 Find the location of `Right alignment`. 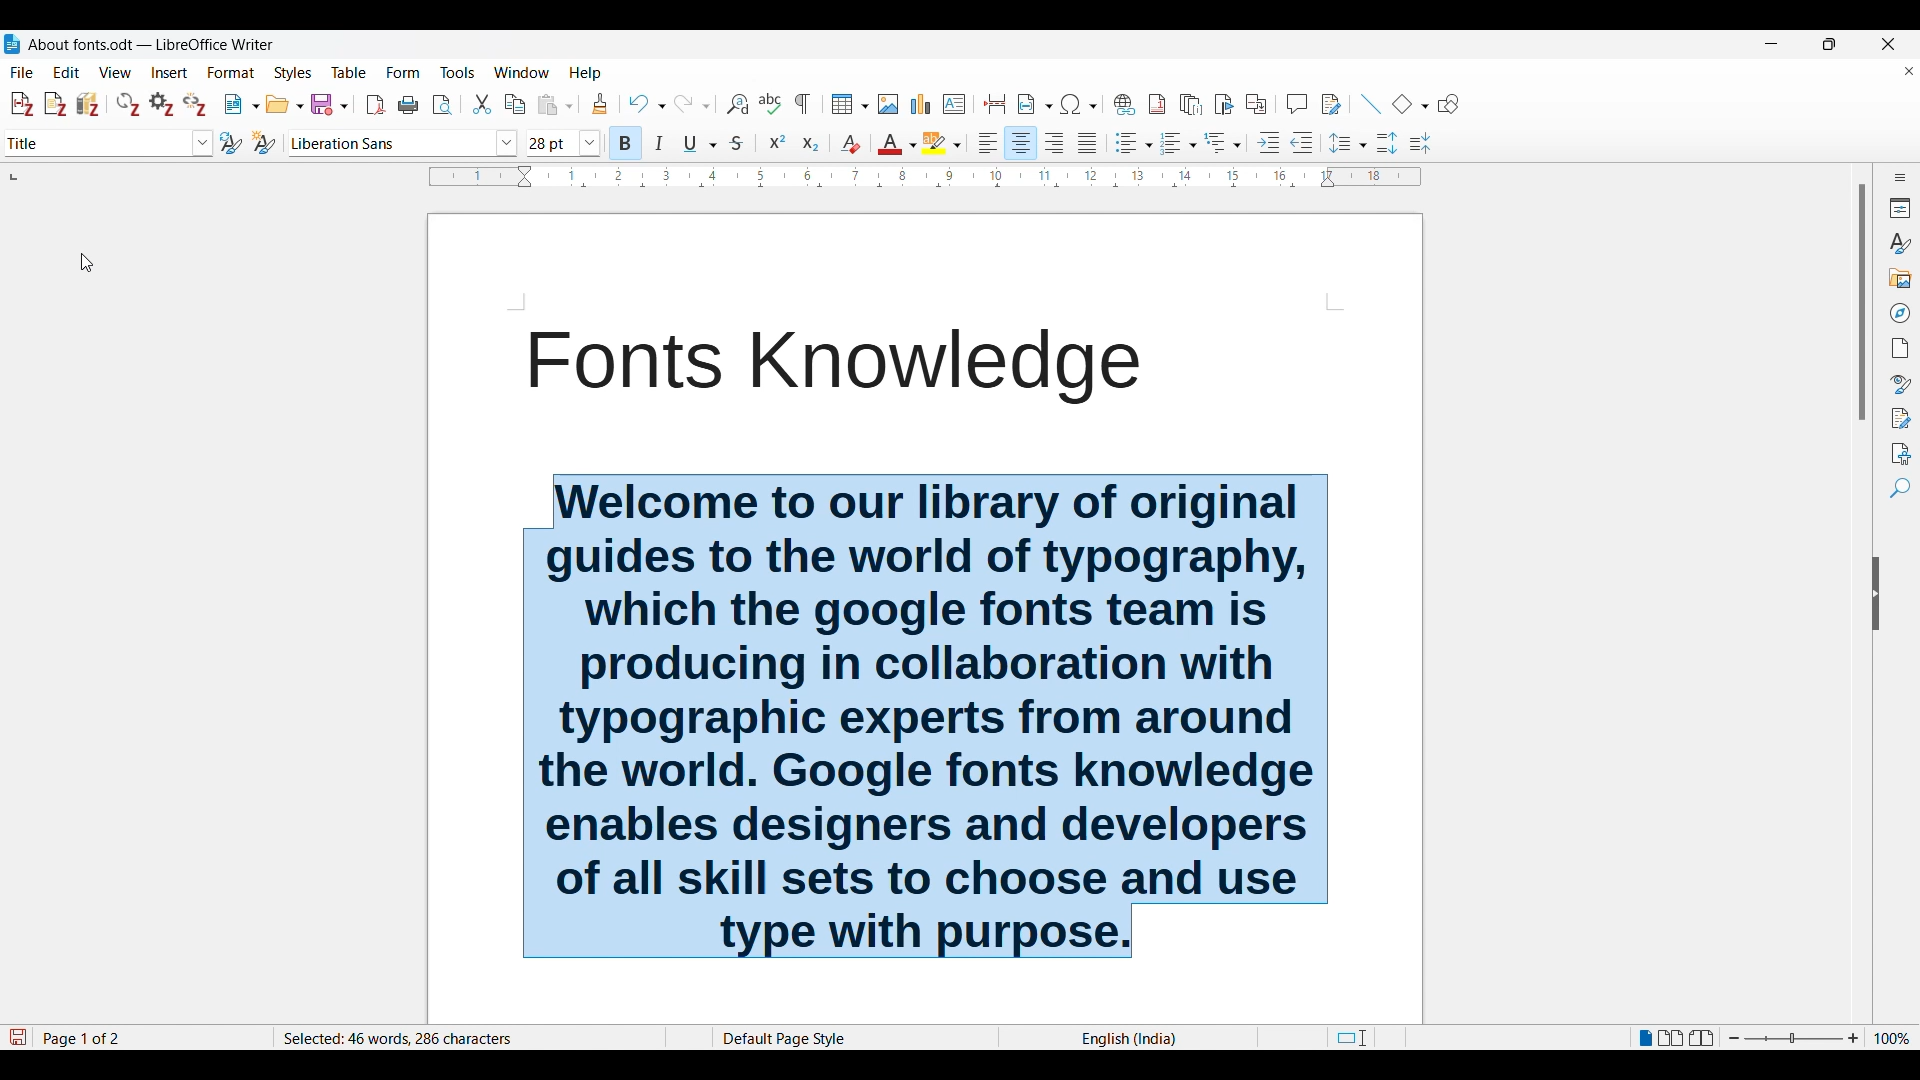

Right alignment is located at coordinates (1054, 143).